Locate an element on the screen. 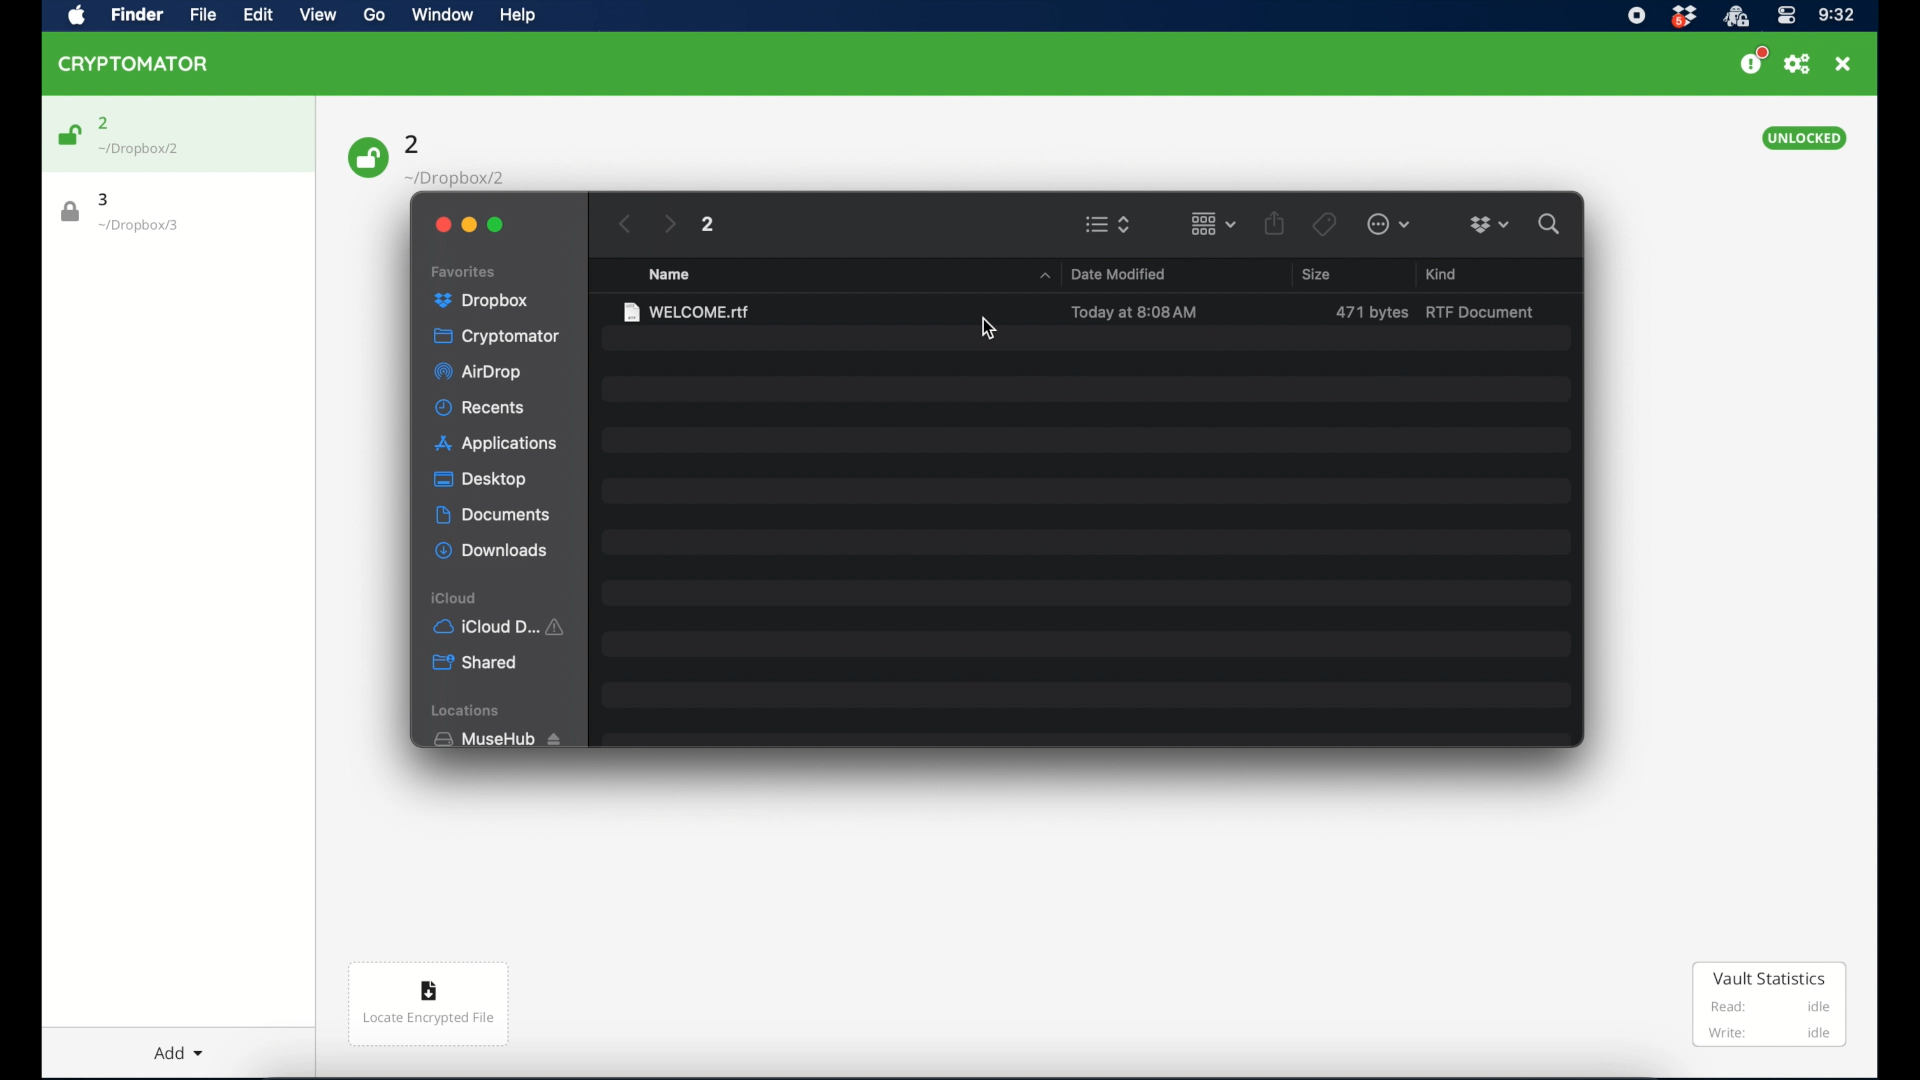 The height and width of the screenshot is (1080, 1920). Window is located at coordinates (450, 14).